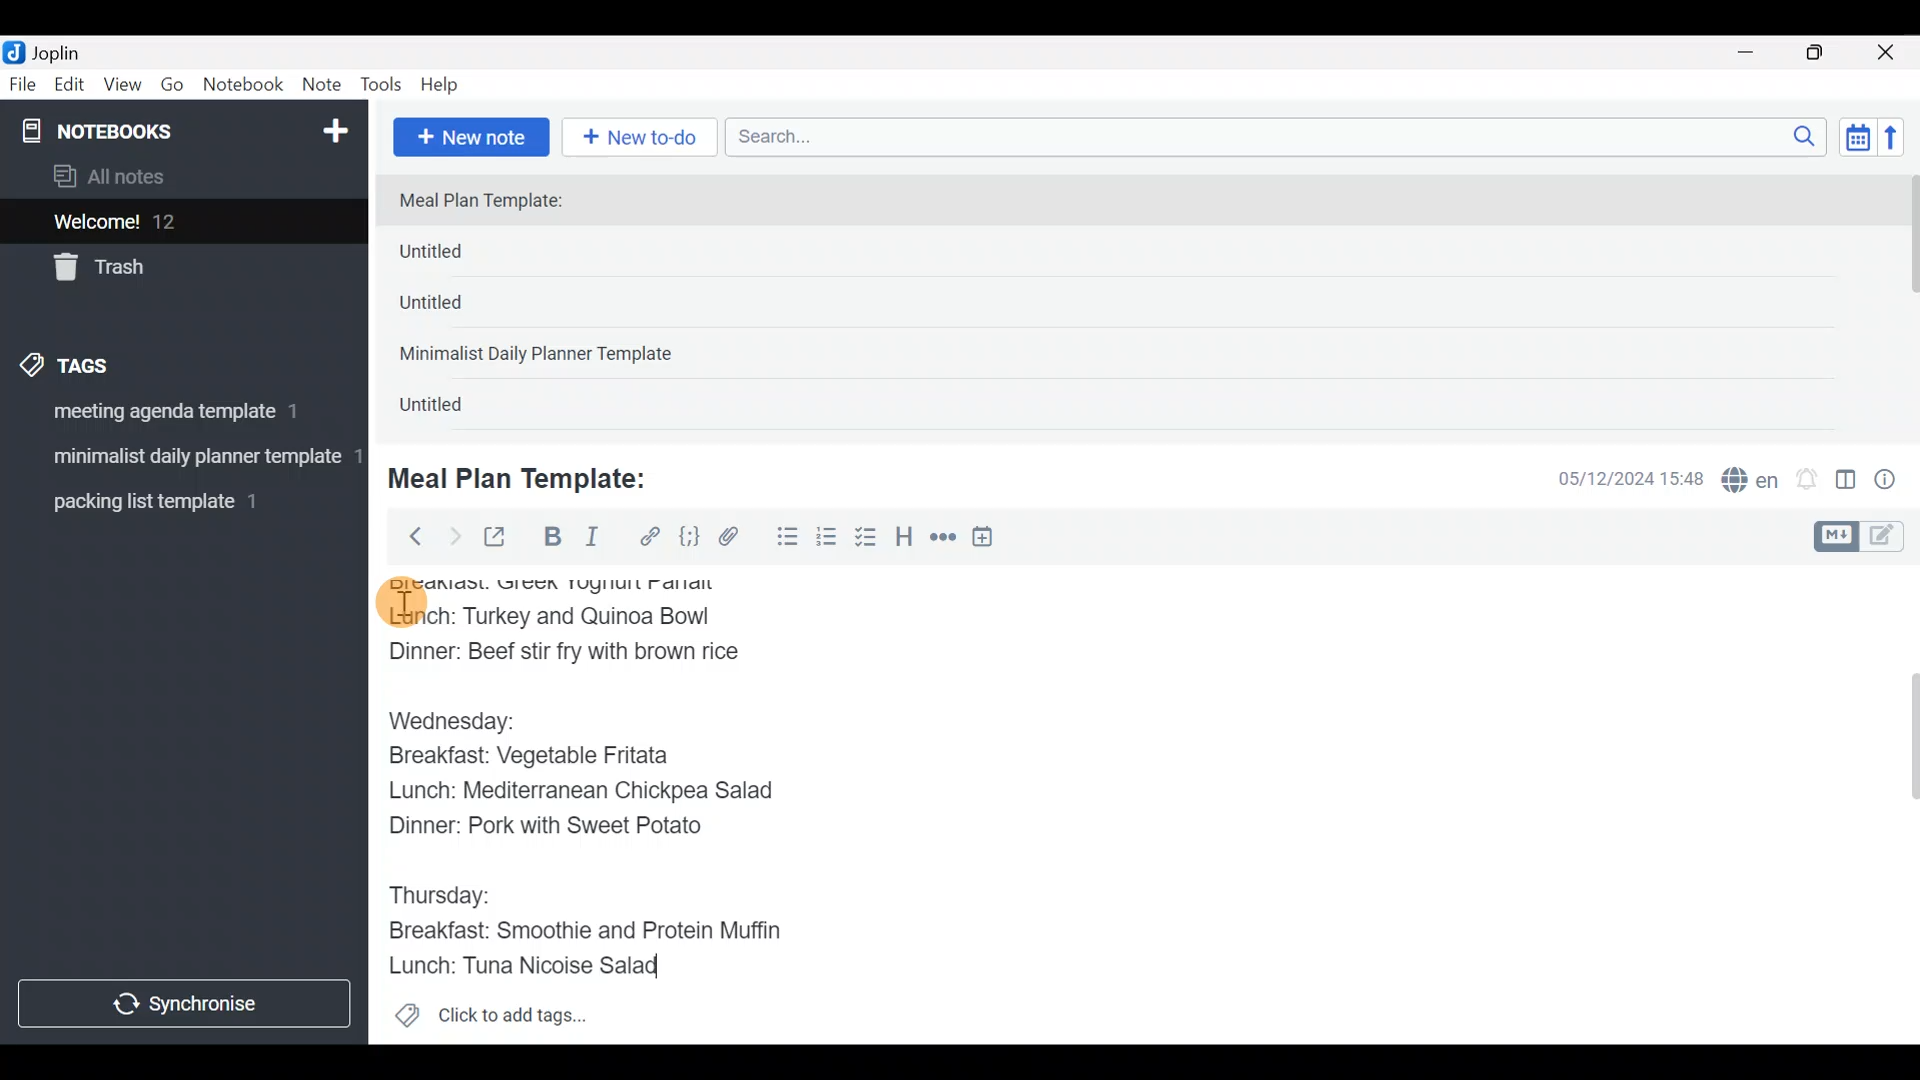  I want to click on Maximize, so click(1827, 53).